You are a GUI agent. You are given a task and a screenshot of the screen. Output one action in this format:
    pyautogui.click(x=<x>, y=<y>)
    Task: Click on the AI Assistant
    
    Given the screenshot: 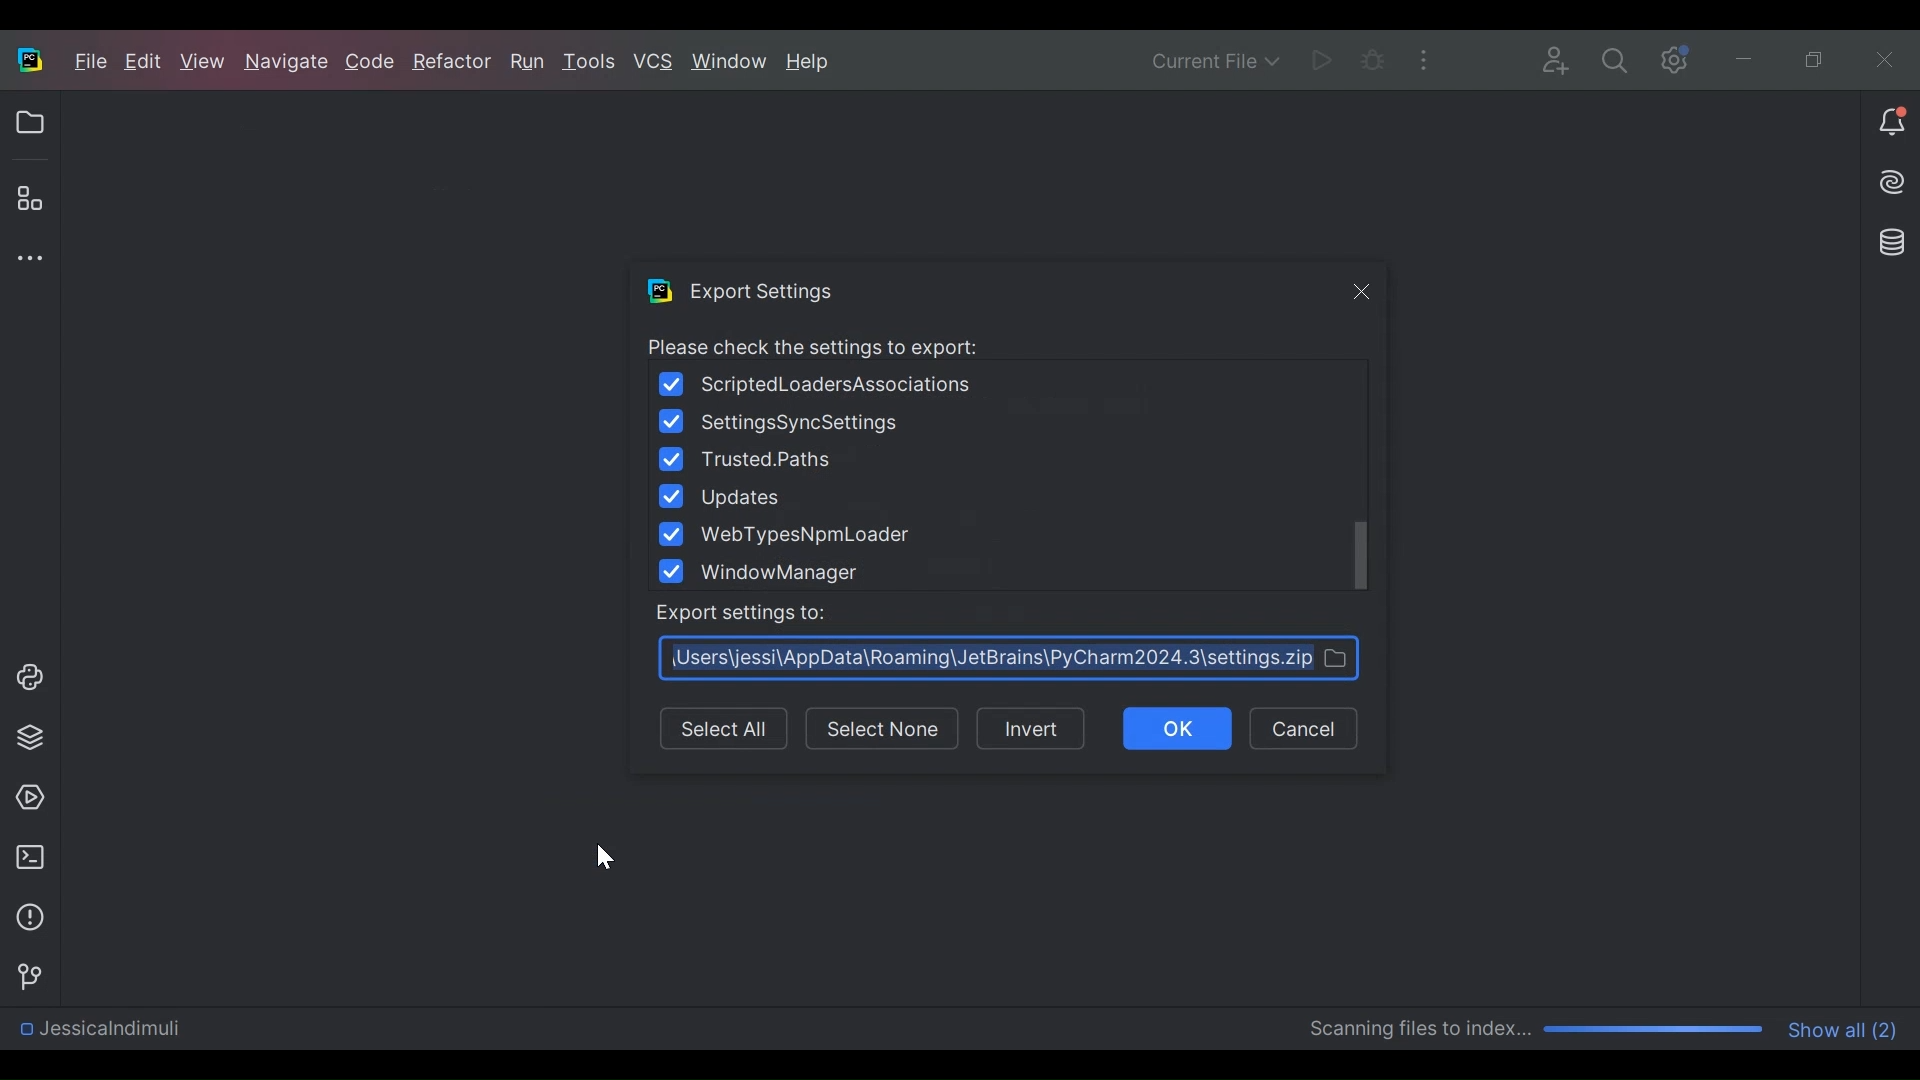 What is the action you would take?
    pyautogui.click(x=1894, y=181)
    